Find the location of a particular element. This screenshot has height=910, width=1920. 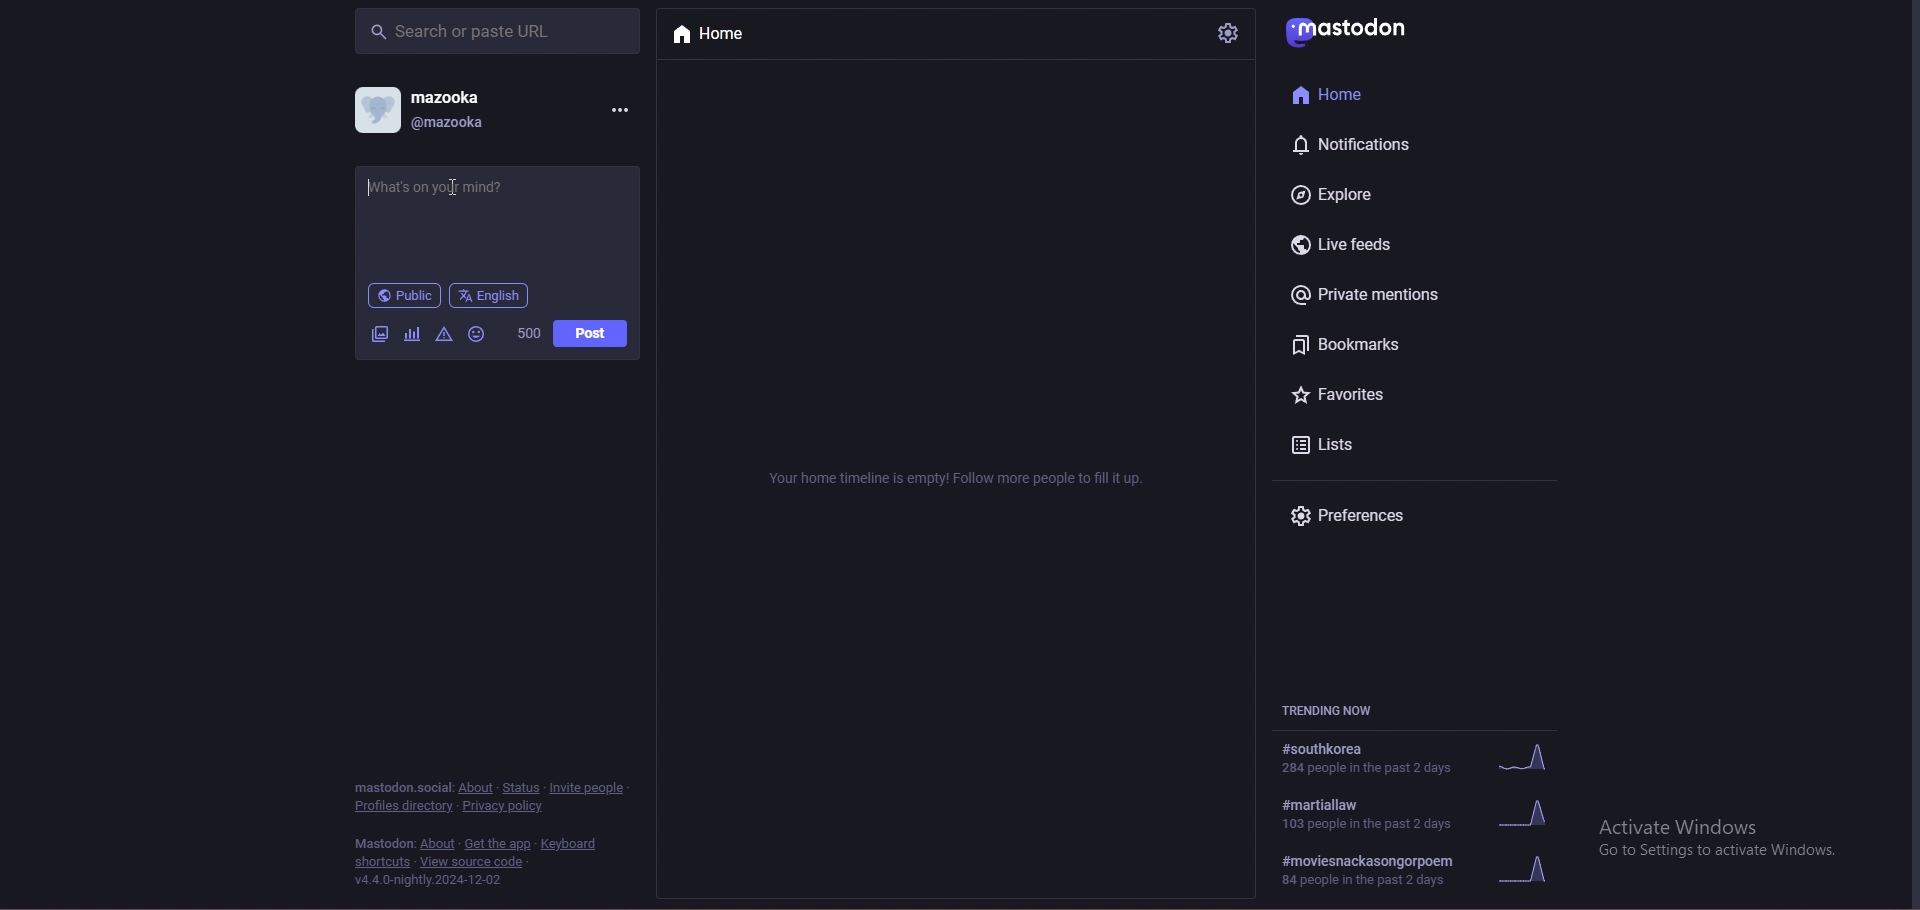

status update is located at coordinates (468, 224).